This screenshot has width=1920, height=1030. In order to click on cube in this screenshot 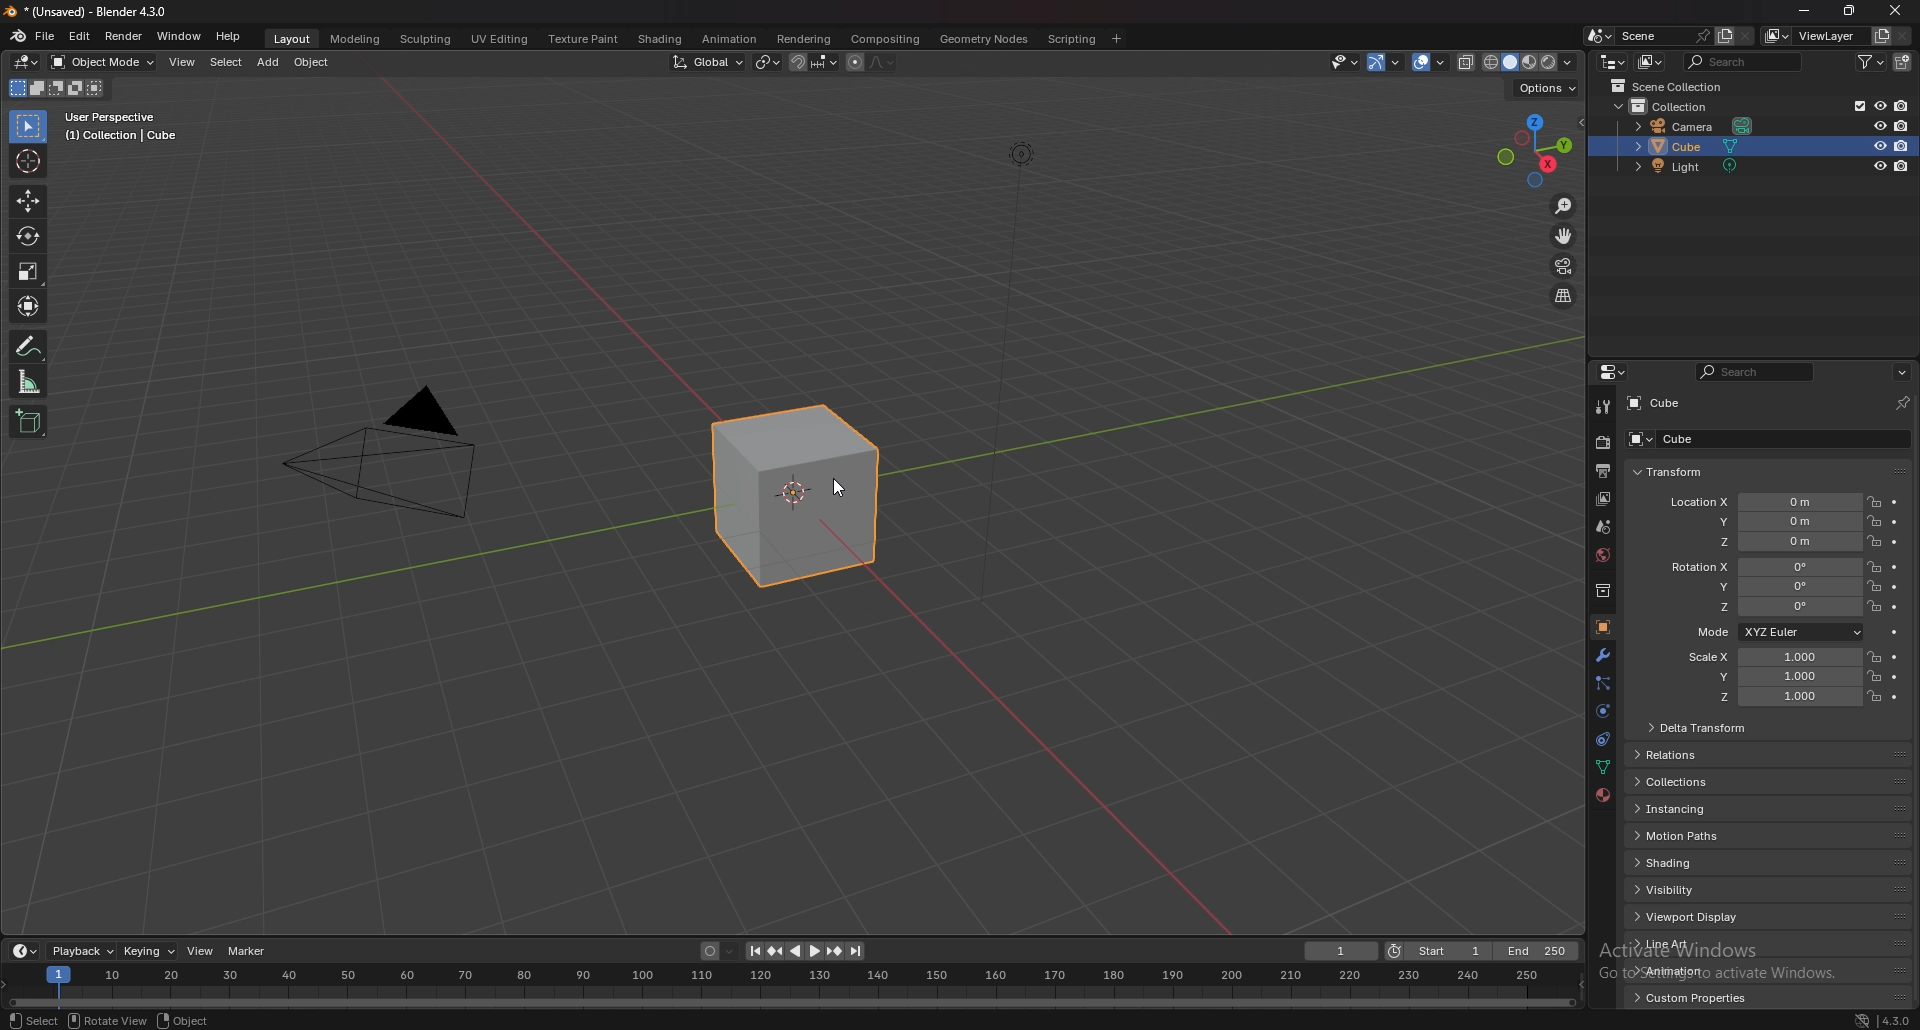, I will do `click(1728, 438)`.